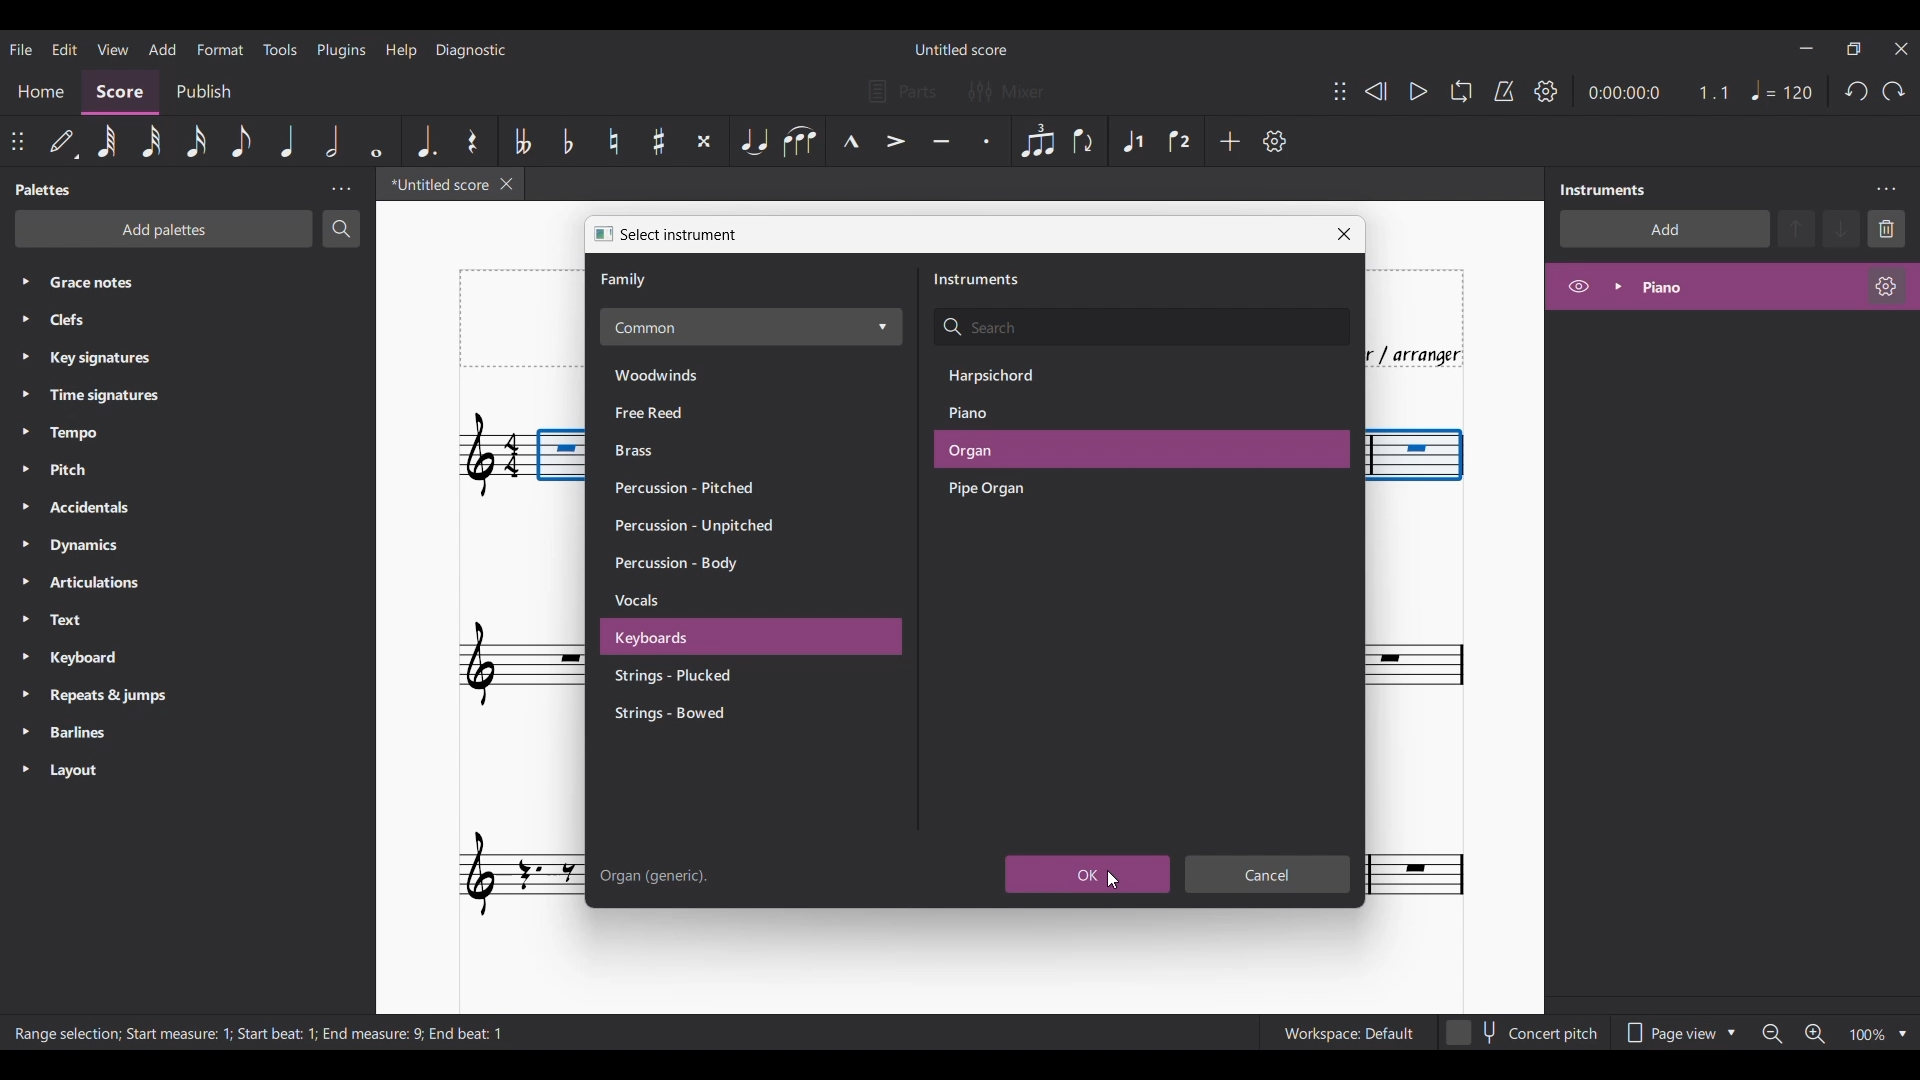  I want to click on Instrument settings, so click(1885, 190).